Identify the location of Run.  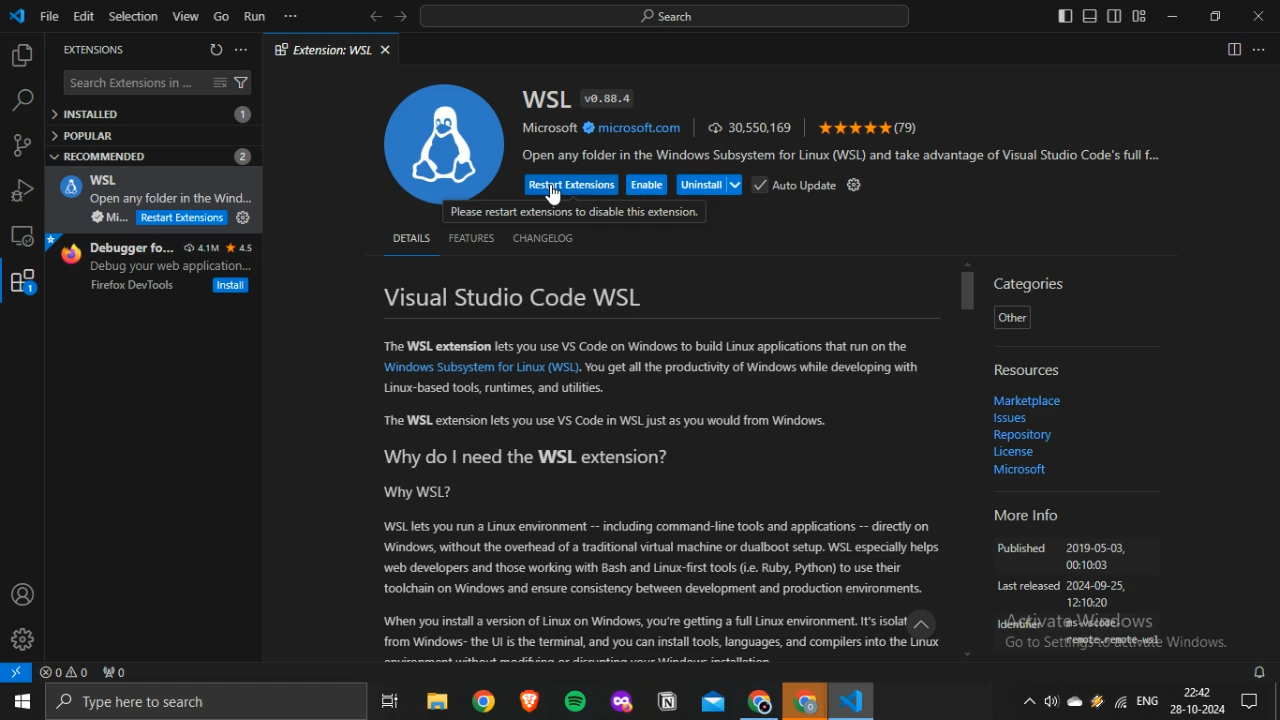
(255, 16).